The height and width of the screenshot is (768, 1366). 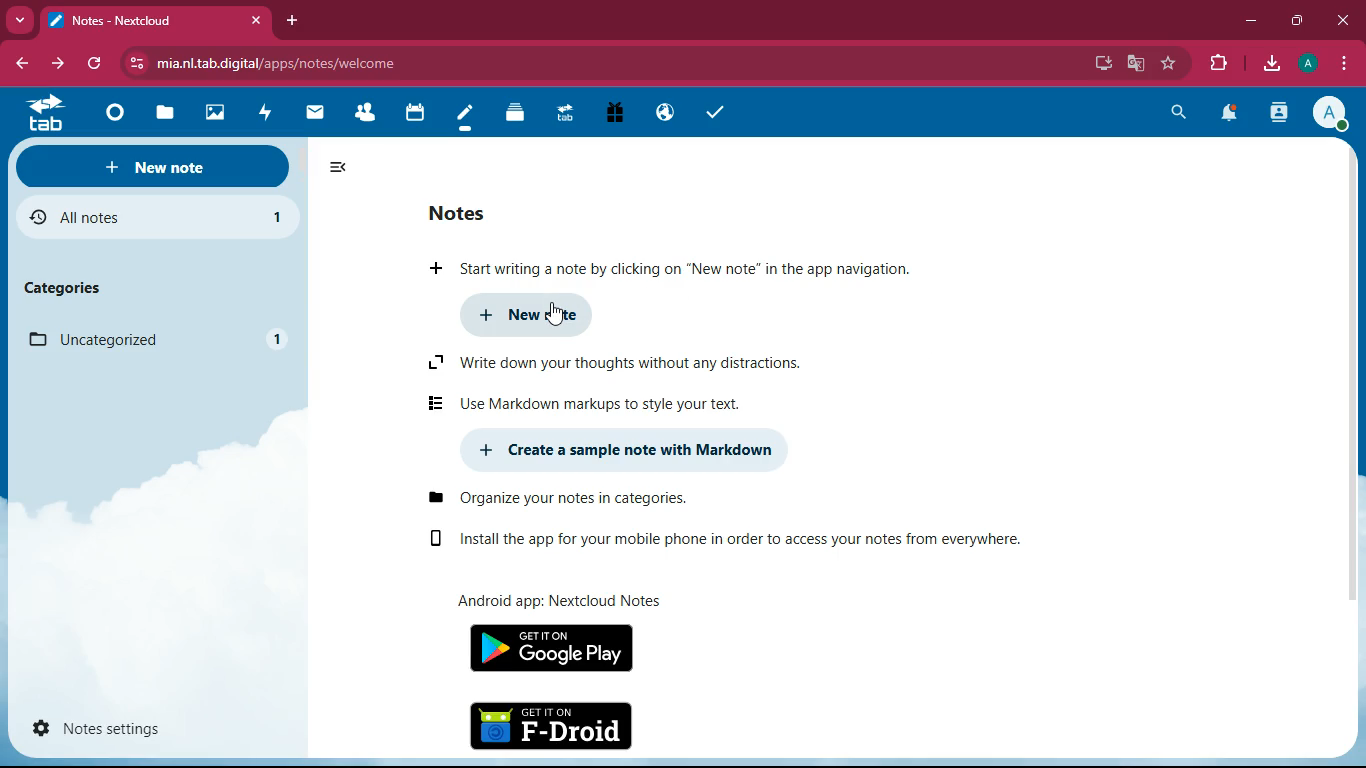 What do you see at coordinates (149, 219) in the screenshot?
I see `all notes` at bounding box center [149, 219].